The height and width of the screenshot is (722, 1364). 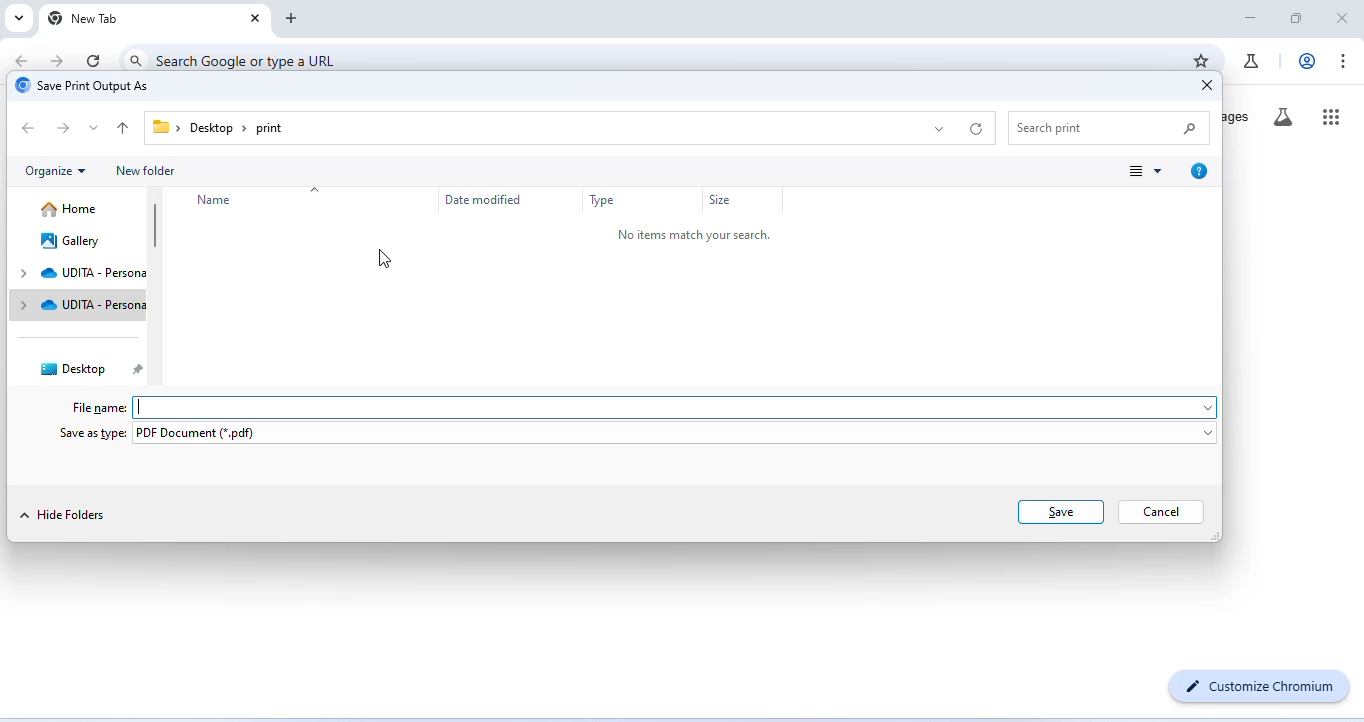 I want to click on upto to previous folder, so click(x=125, y=128).